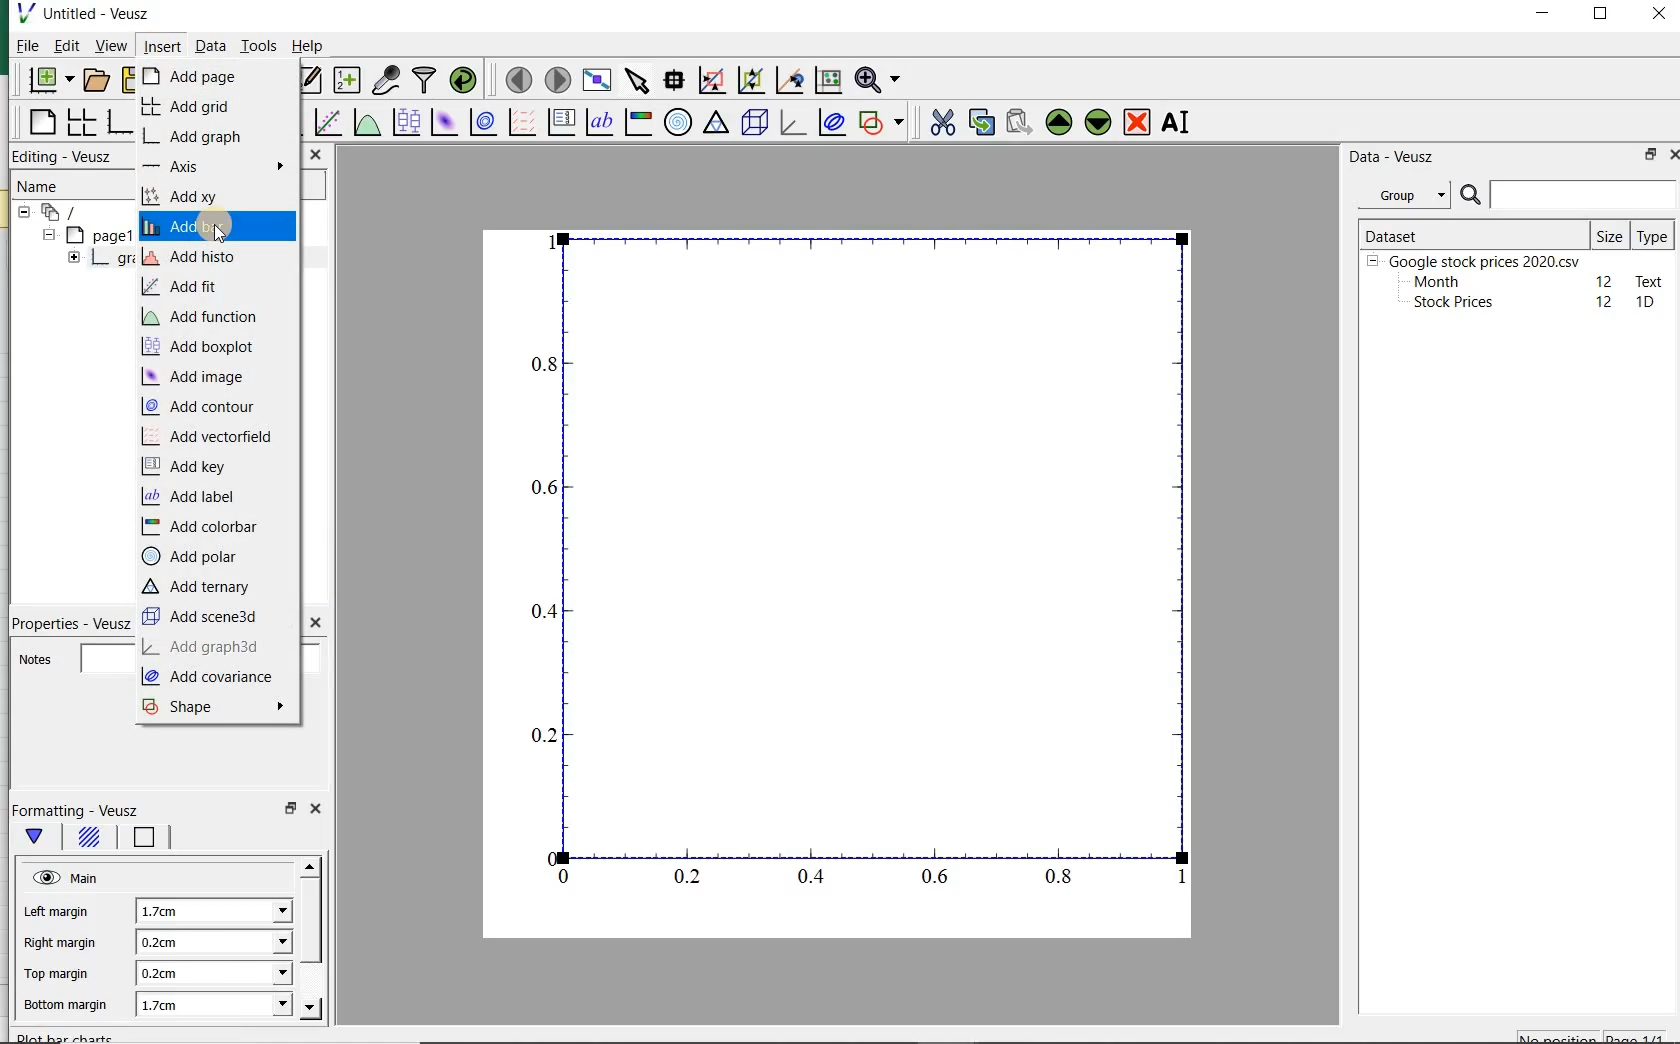 The image size is (1680, 1044). Describe the element at coordinates (218, 708) in the screenshot. I see `shape` at that location.